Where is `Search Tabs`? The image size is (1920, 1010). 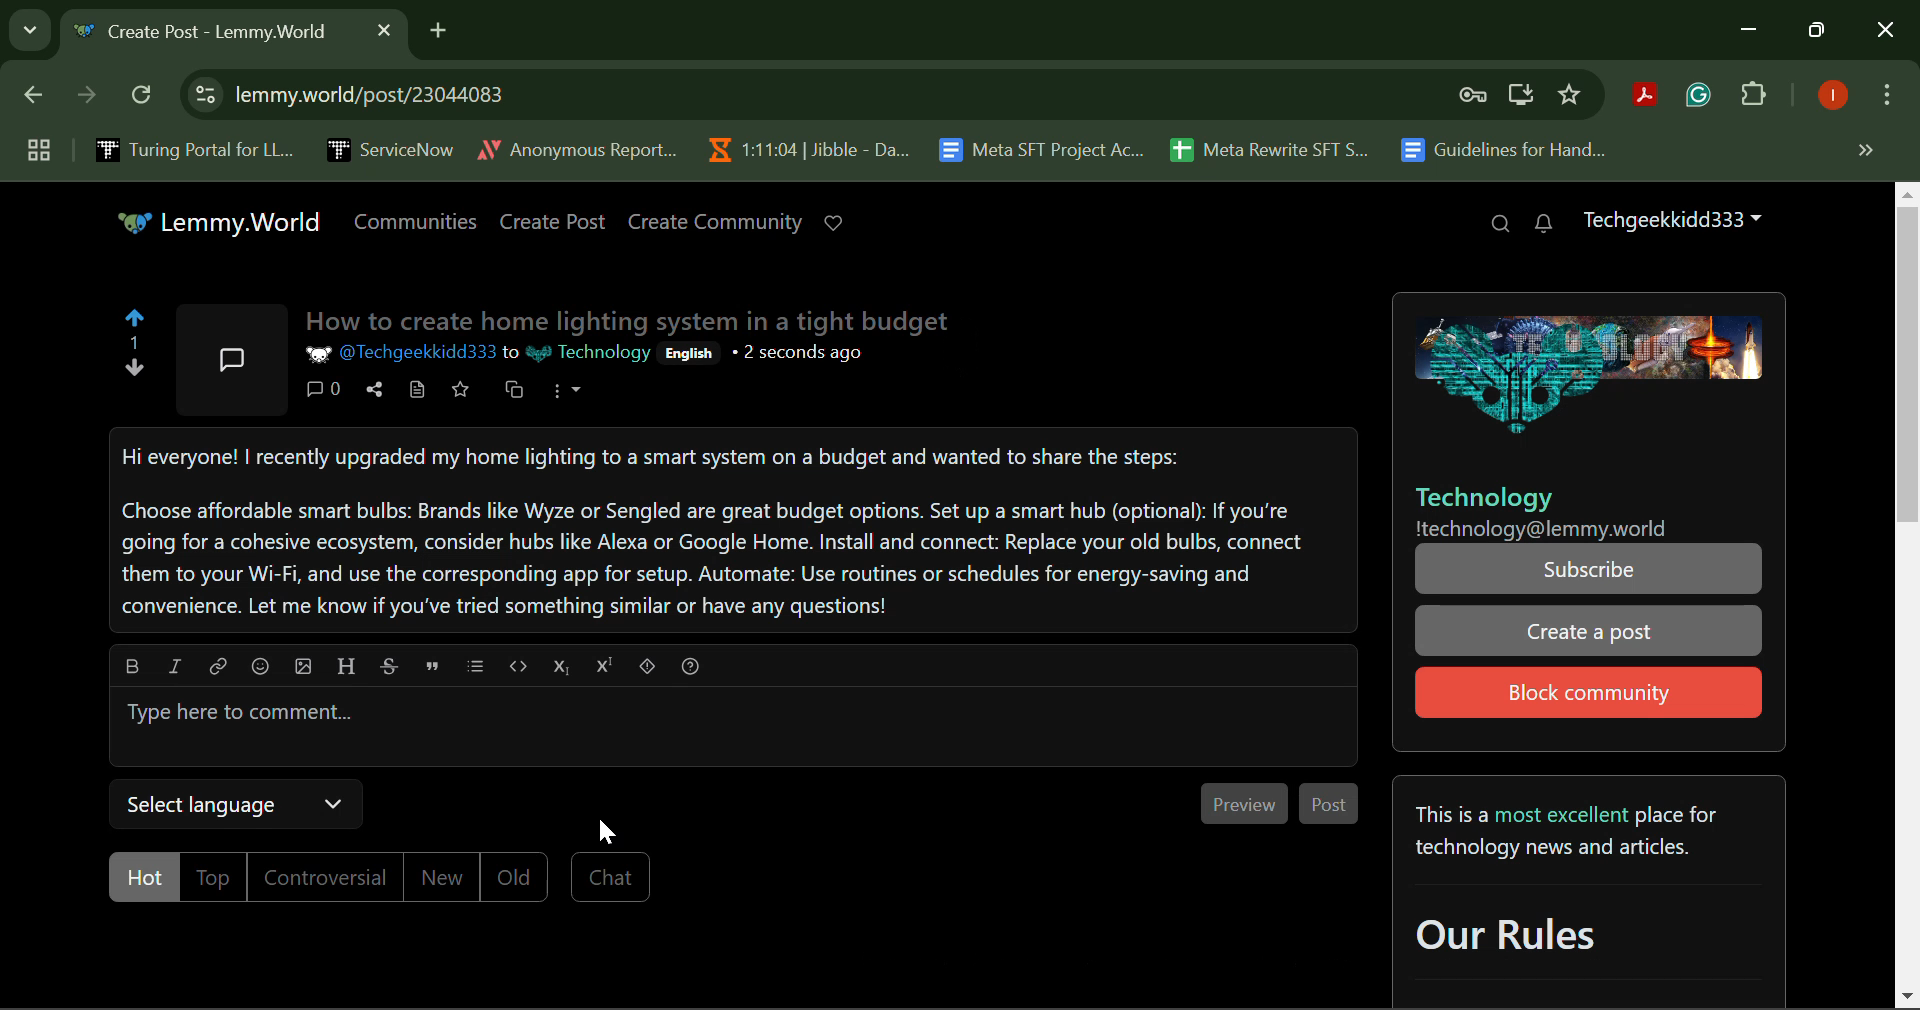 Search Tabs is located at coordinates (25, 27).